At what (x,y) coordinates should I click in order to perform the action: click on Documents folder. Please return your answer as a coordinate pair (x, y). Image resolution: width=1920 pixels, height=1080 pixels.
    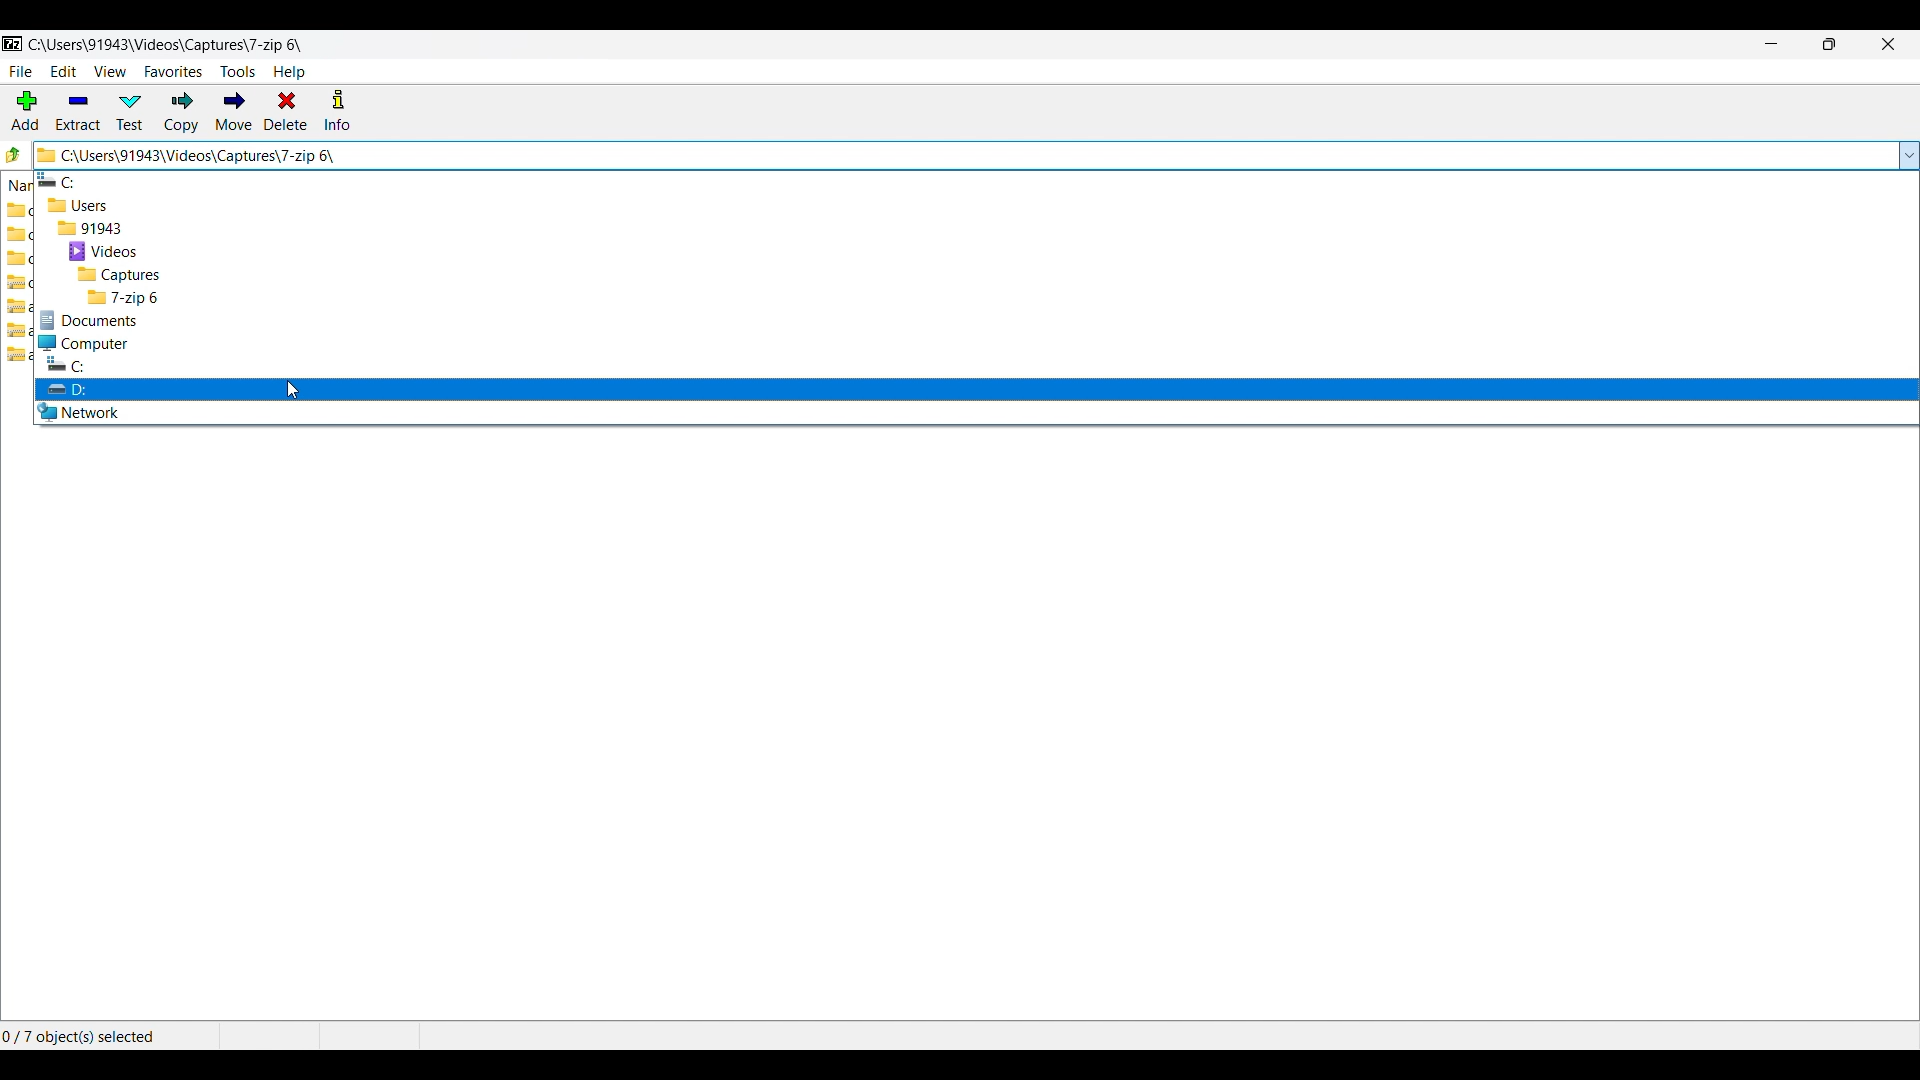
    Looking at the image, I should click on (976, 320).